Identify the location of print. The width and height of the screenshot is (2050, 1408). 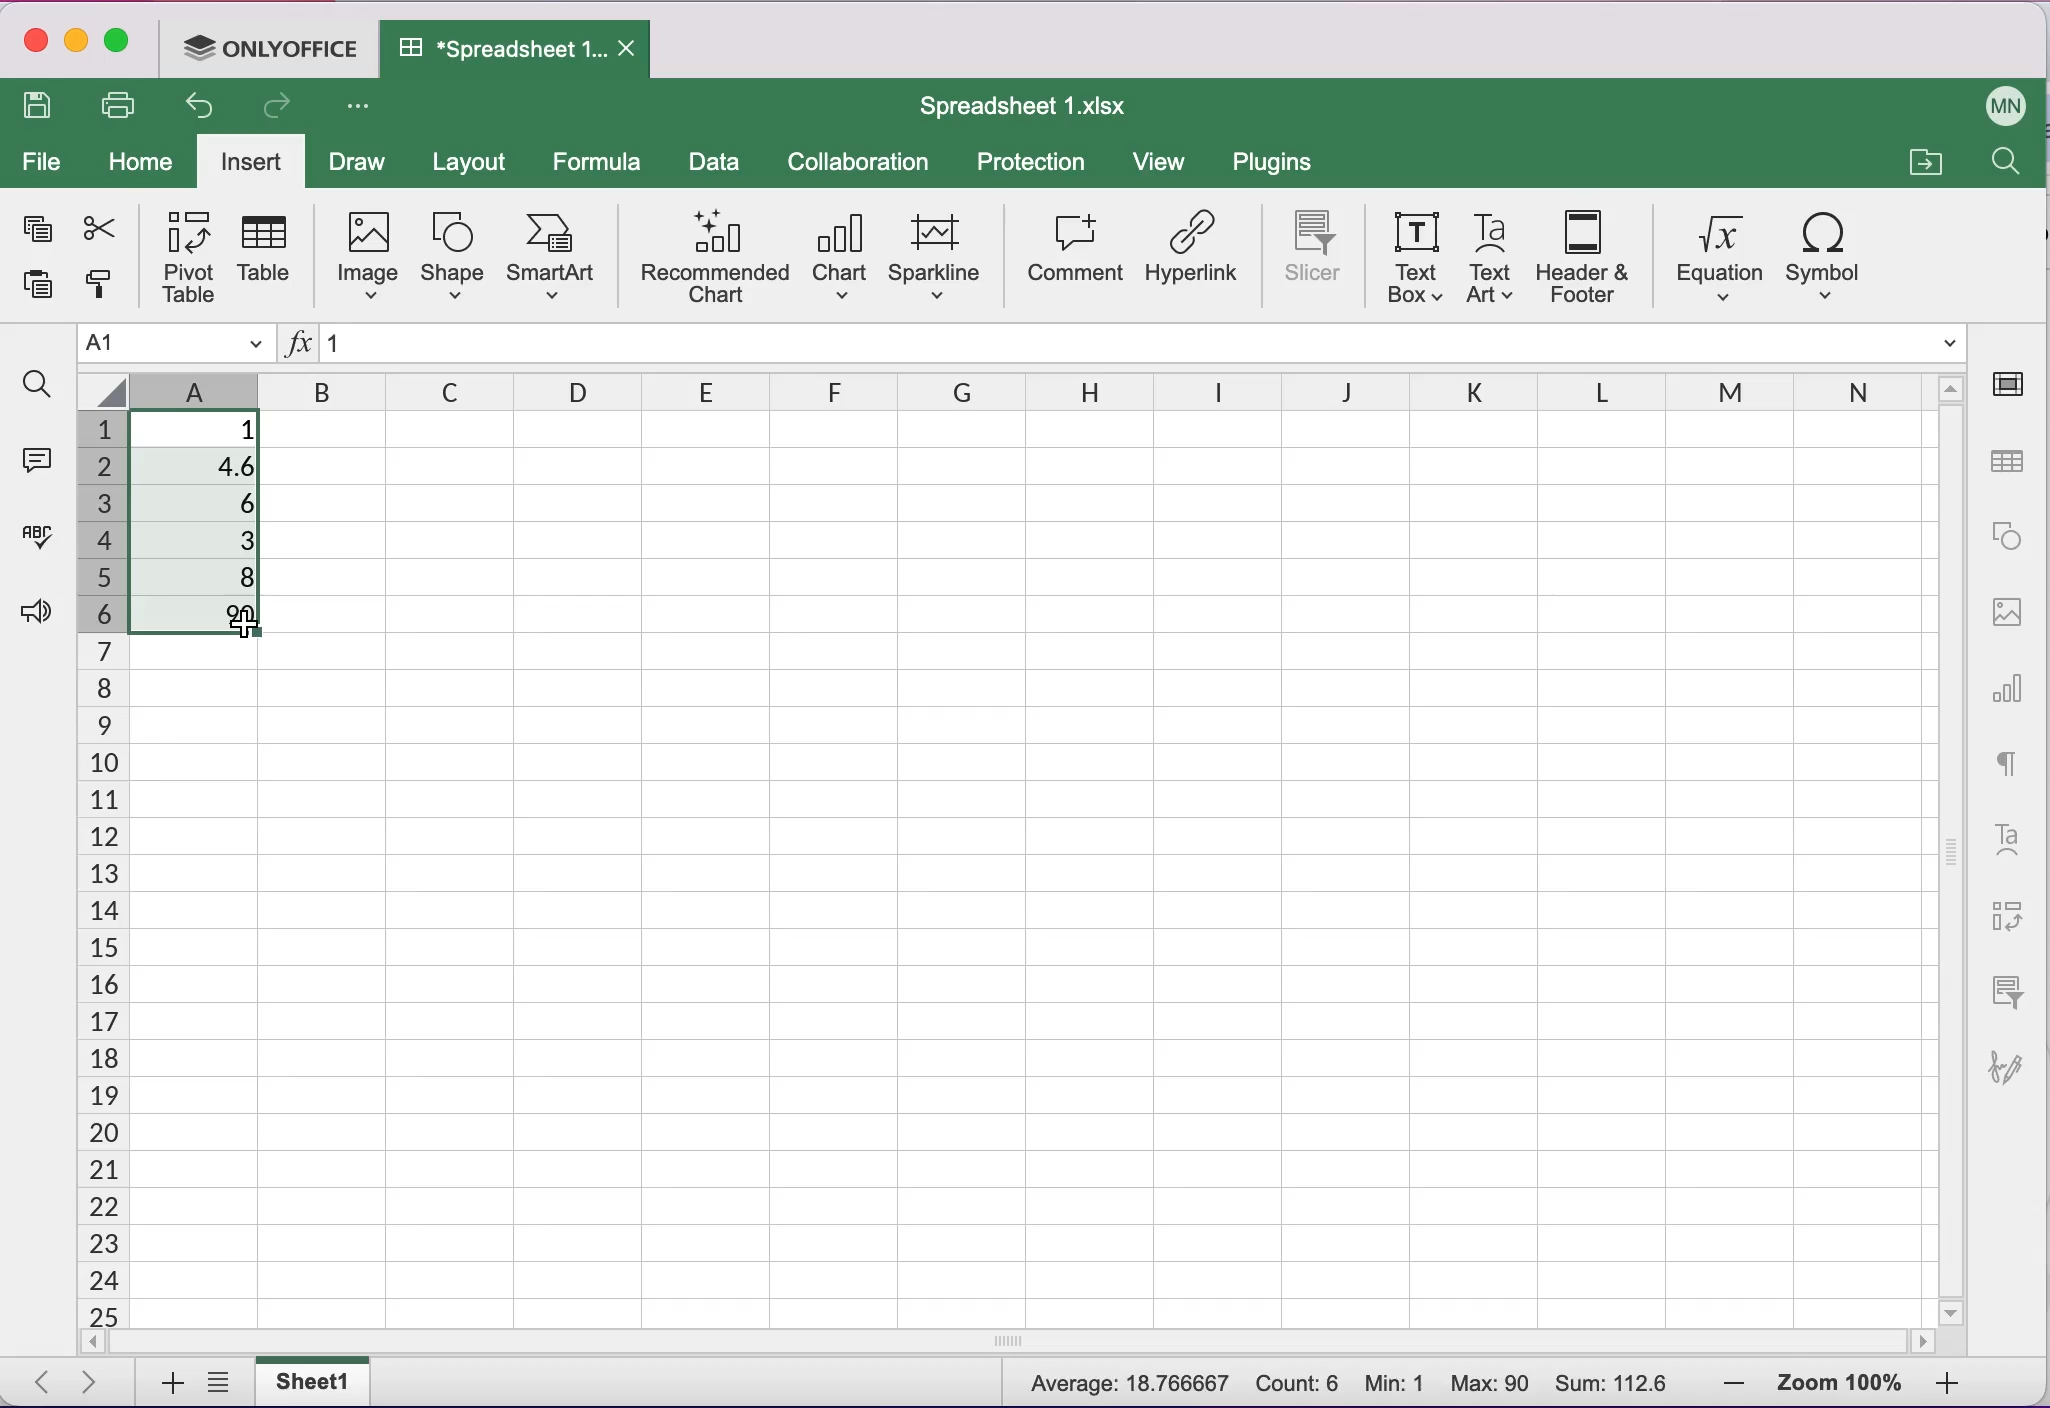
(120, 107).